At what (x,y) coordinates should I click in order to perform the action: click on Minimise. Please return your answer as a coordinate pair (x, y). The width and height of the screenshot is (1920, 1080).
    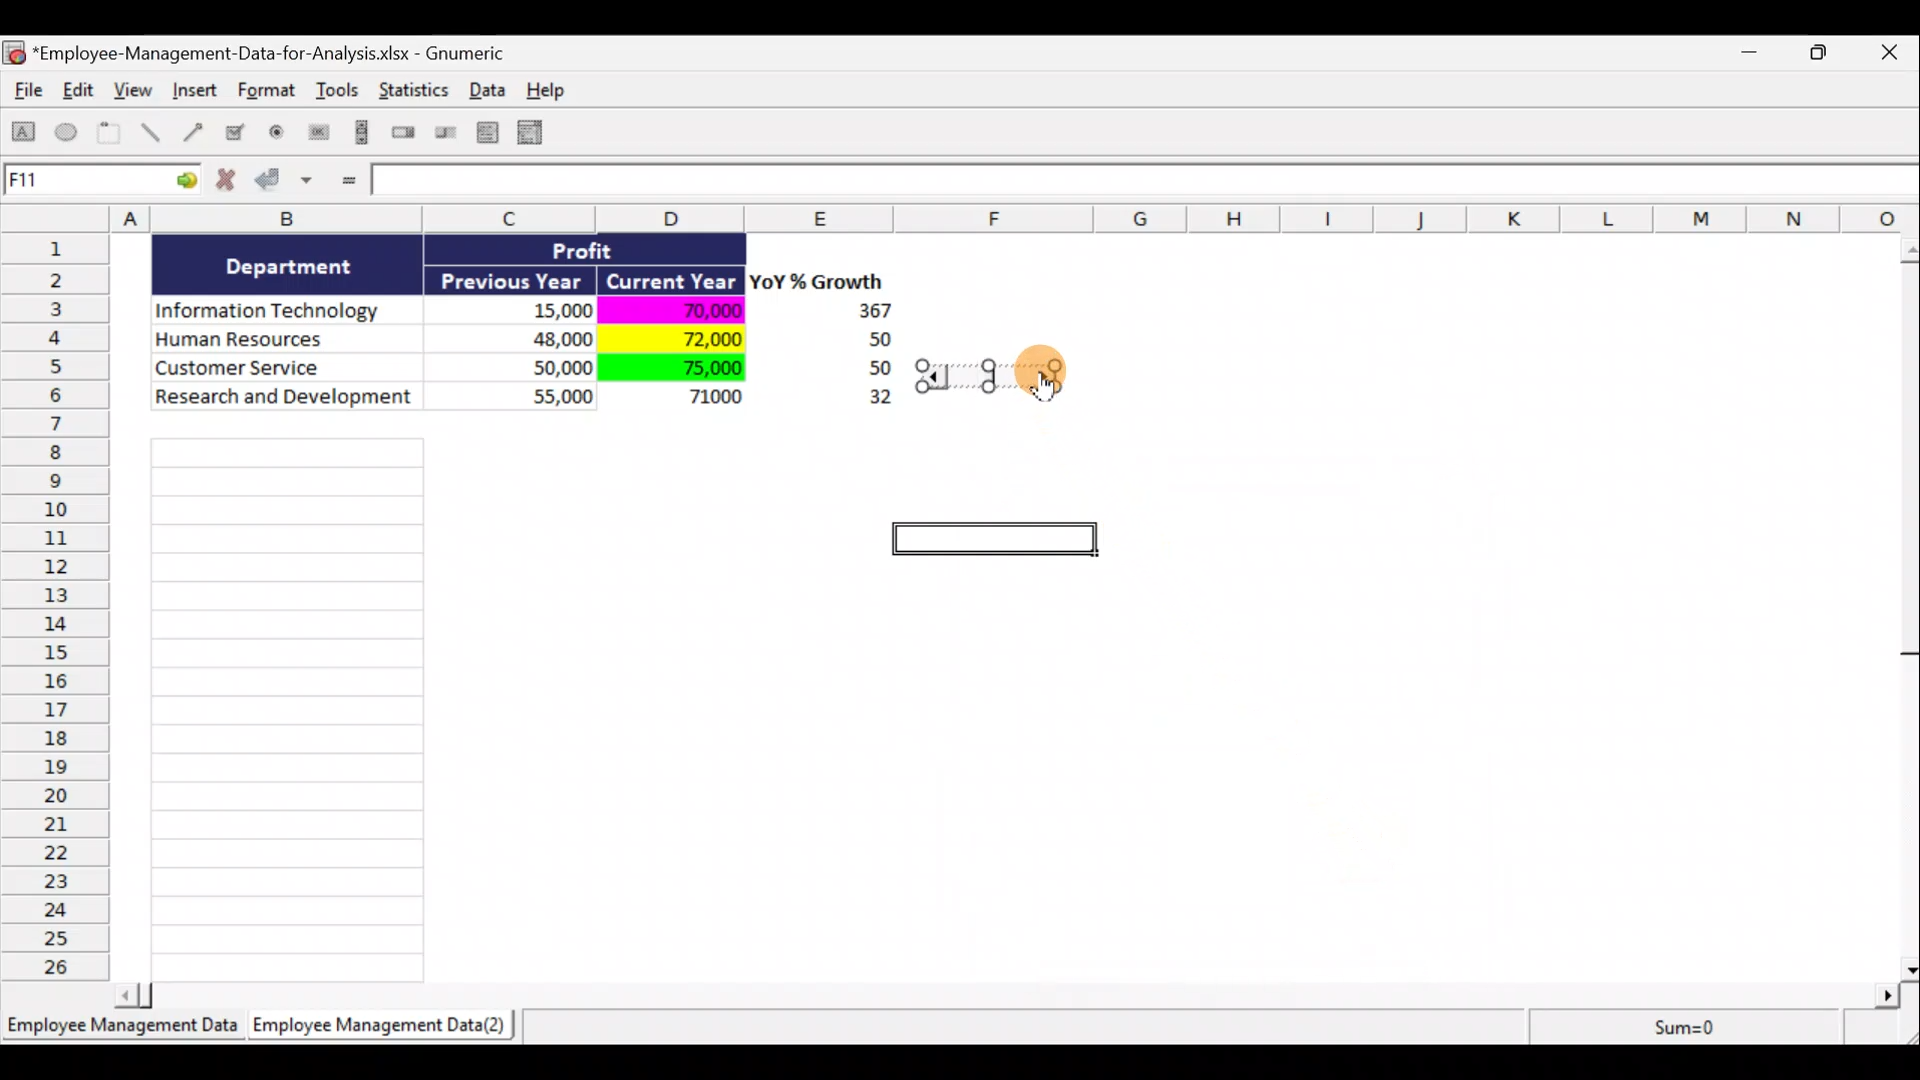
    Looking at the image, I should click on (1754, 56).